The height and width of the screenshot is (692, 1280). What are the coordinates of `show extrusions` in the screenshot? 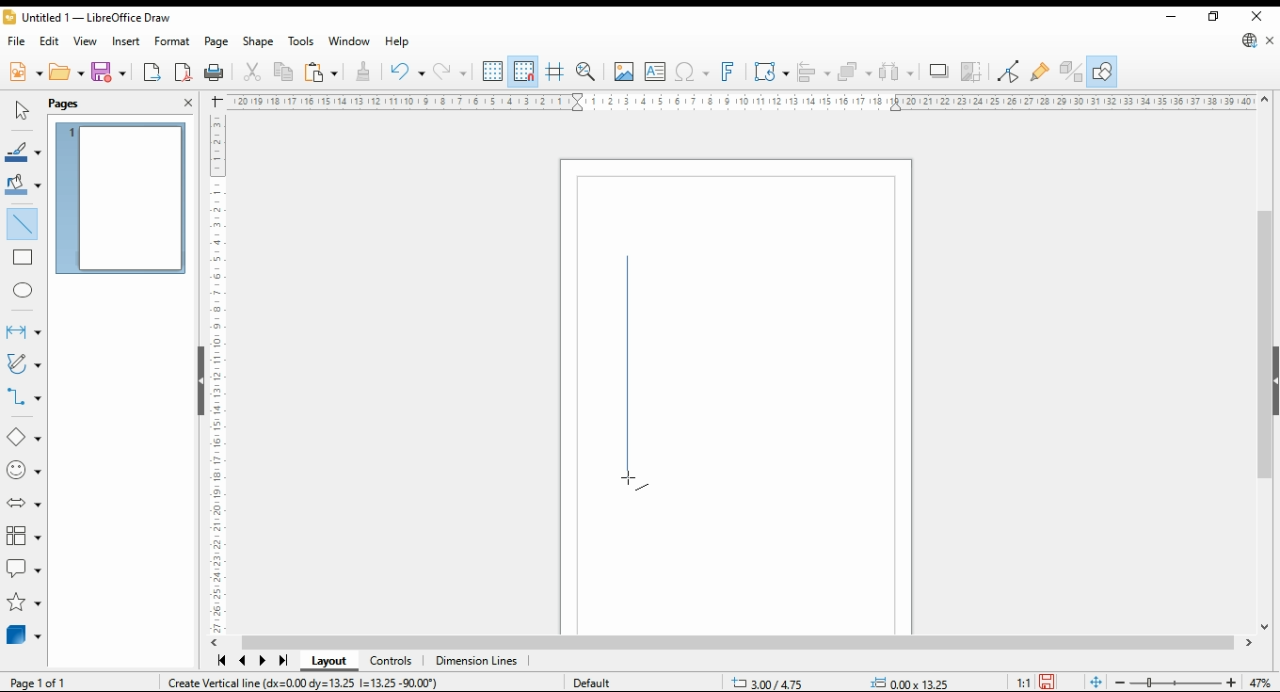 It's located at (1070, 71).